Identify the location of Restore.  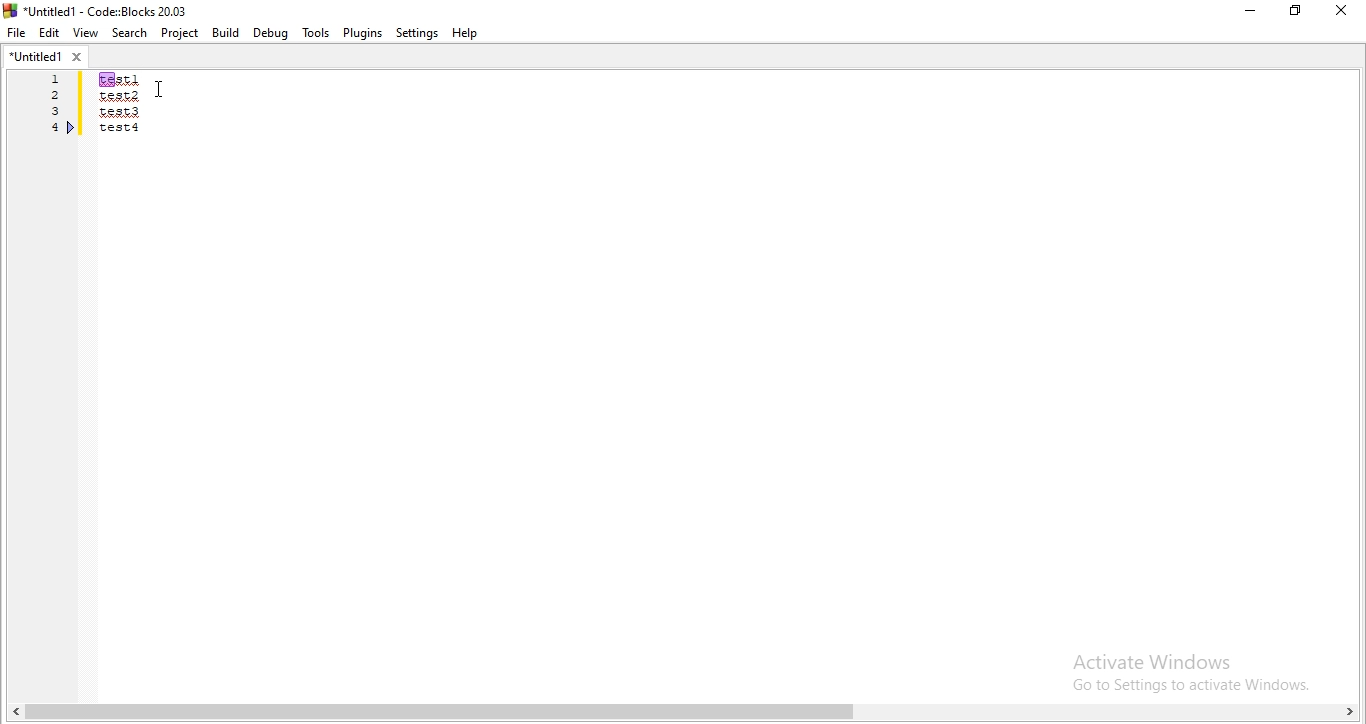
(1294, 13).